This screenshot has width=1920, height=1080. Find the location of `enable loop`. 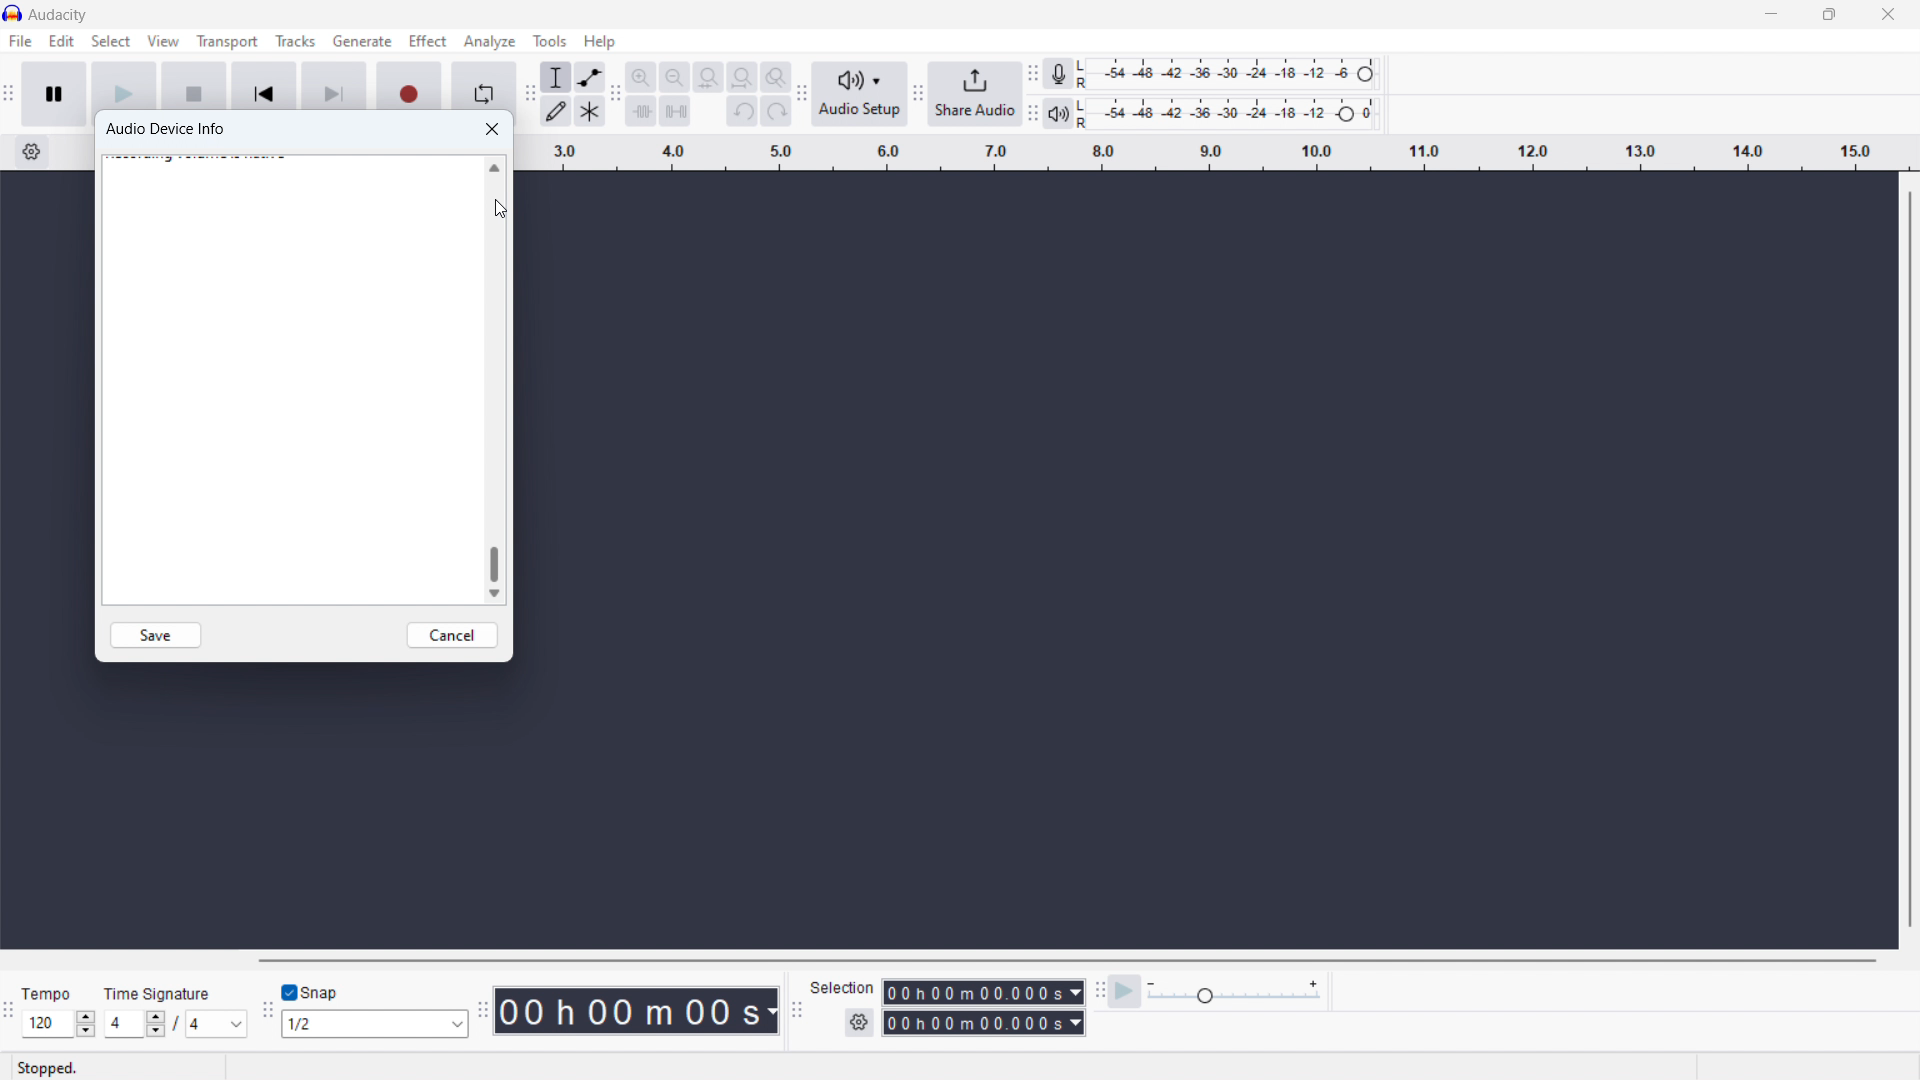

enable loop is located at coordinates (483, 88).